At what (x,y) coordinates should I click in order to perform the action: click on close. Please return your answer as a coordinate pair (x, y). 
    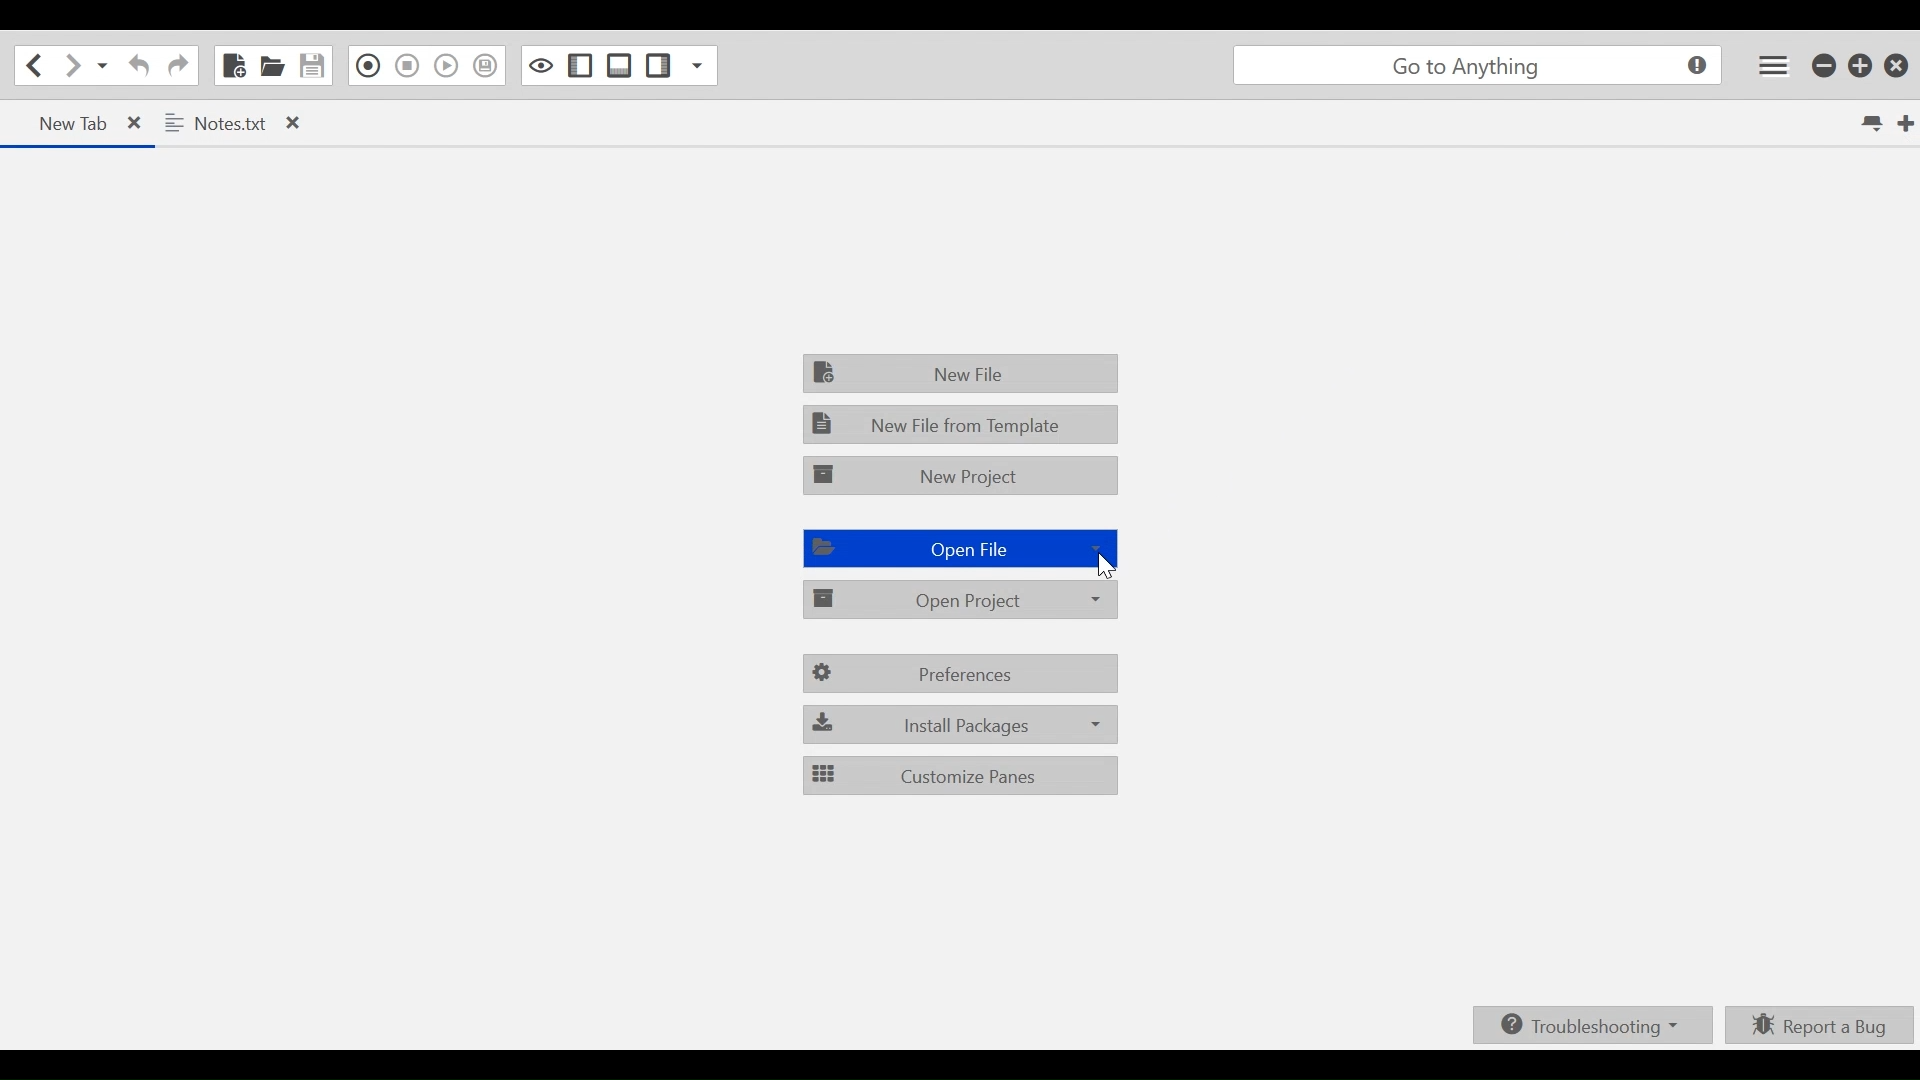
    Looking at the image, I should click on (296, 124).